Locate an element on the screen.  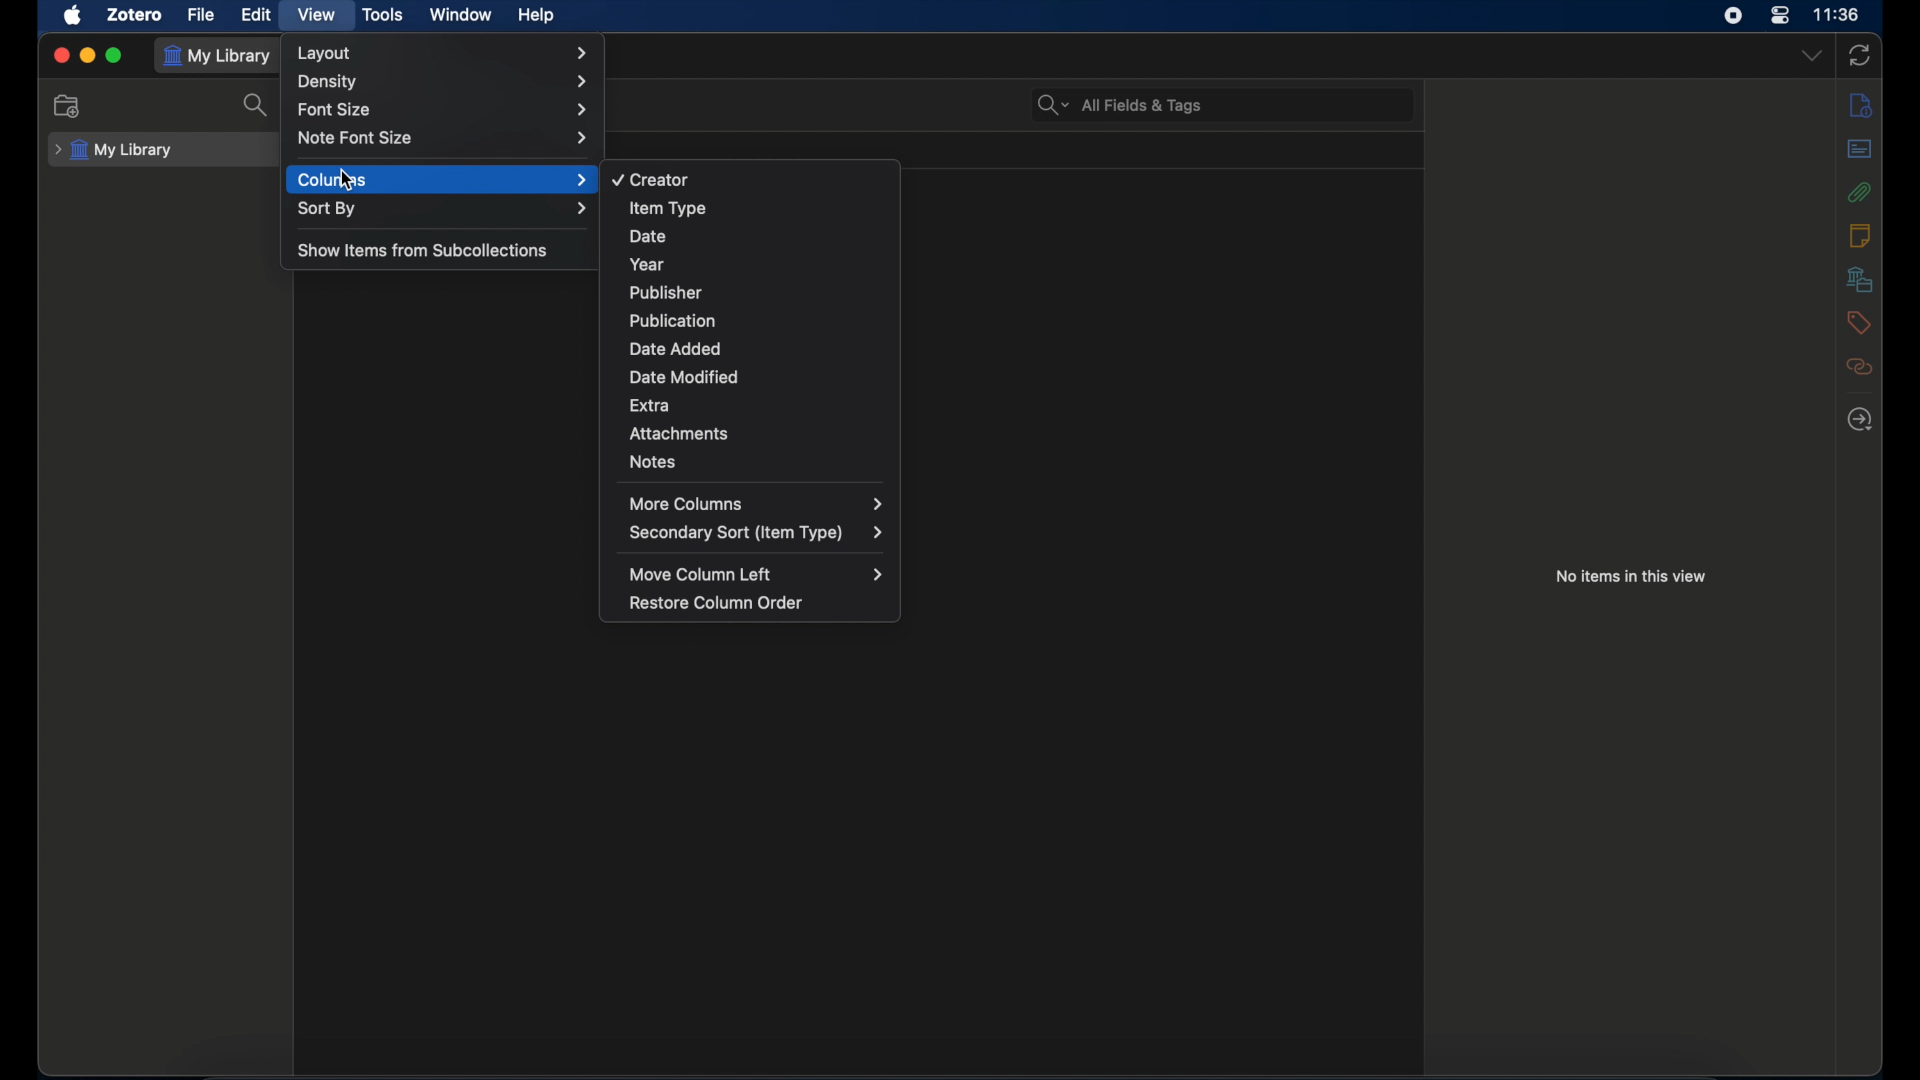
zotero is located at coordinates (134, 15).